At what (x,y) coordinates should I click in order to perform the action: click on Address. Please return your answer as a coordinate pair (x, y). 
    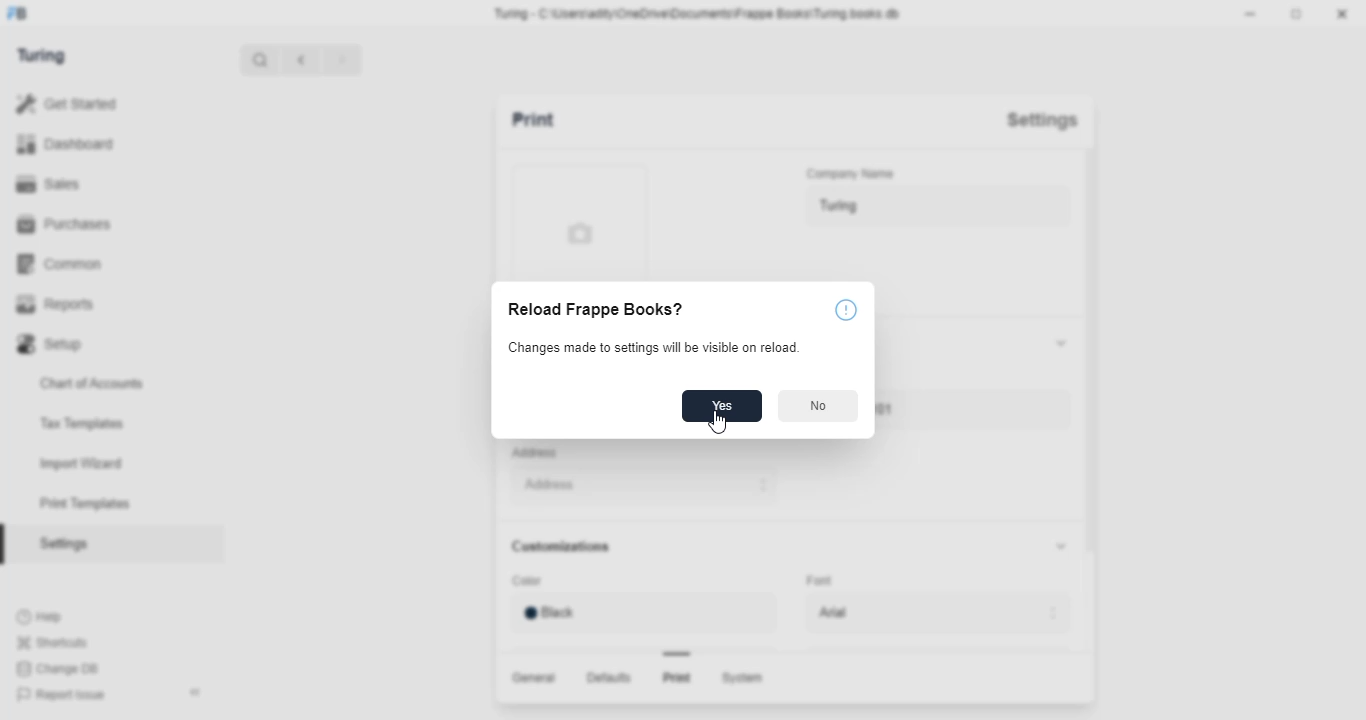
    Looking at the image, I should click on (638, 486).